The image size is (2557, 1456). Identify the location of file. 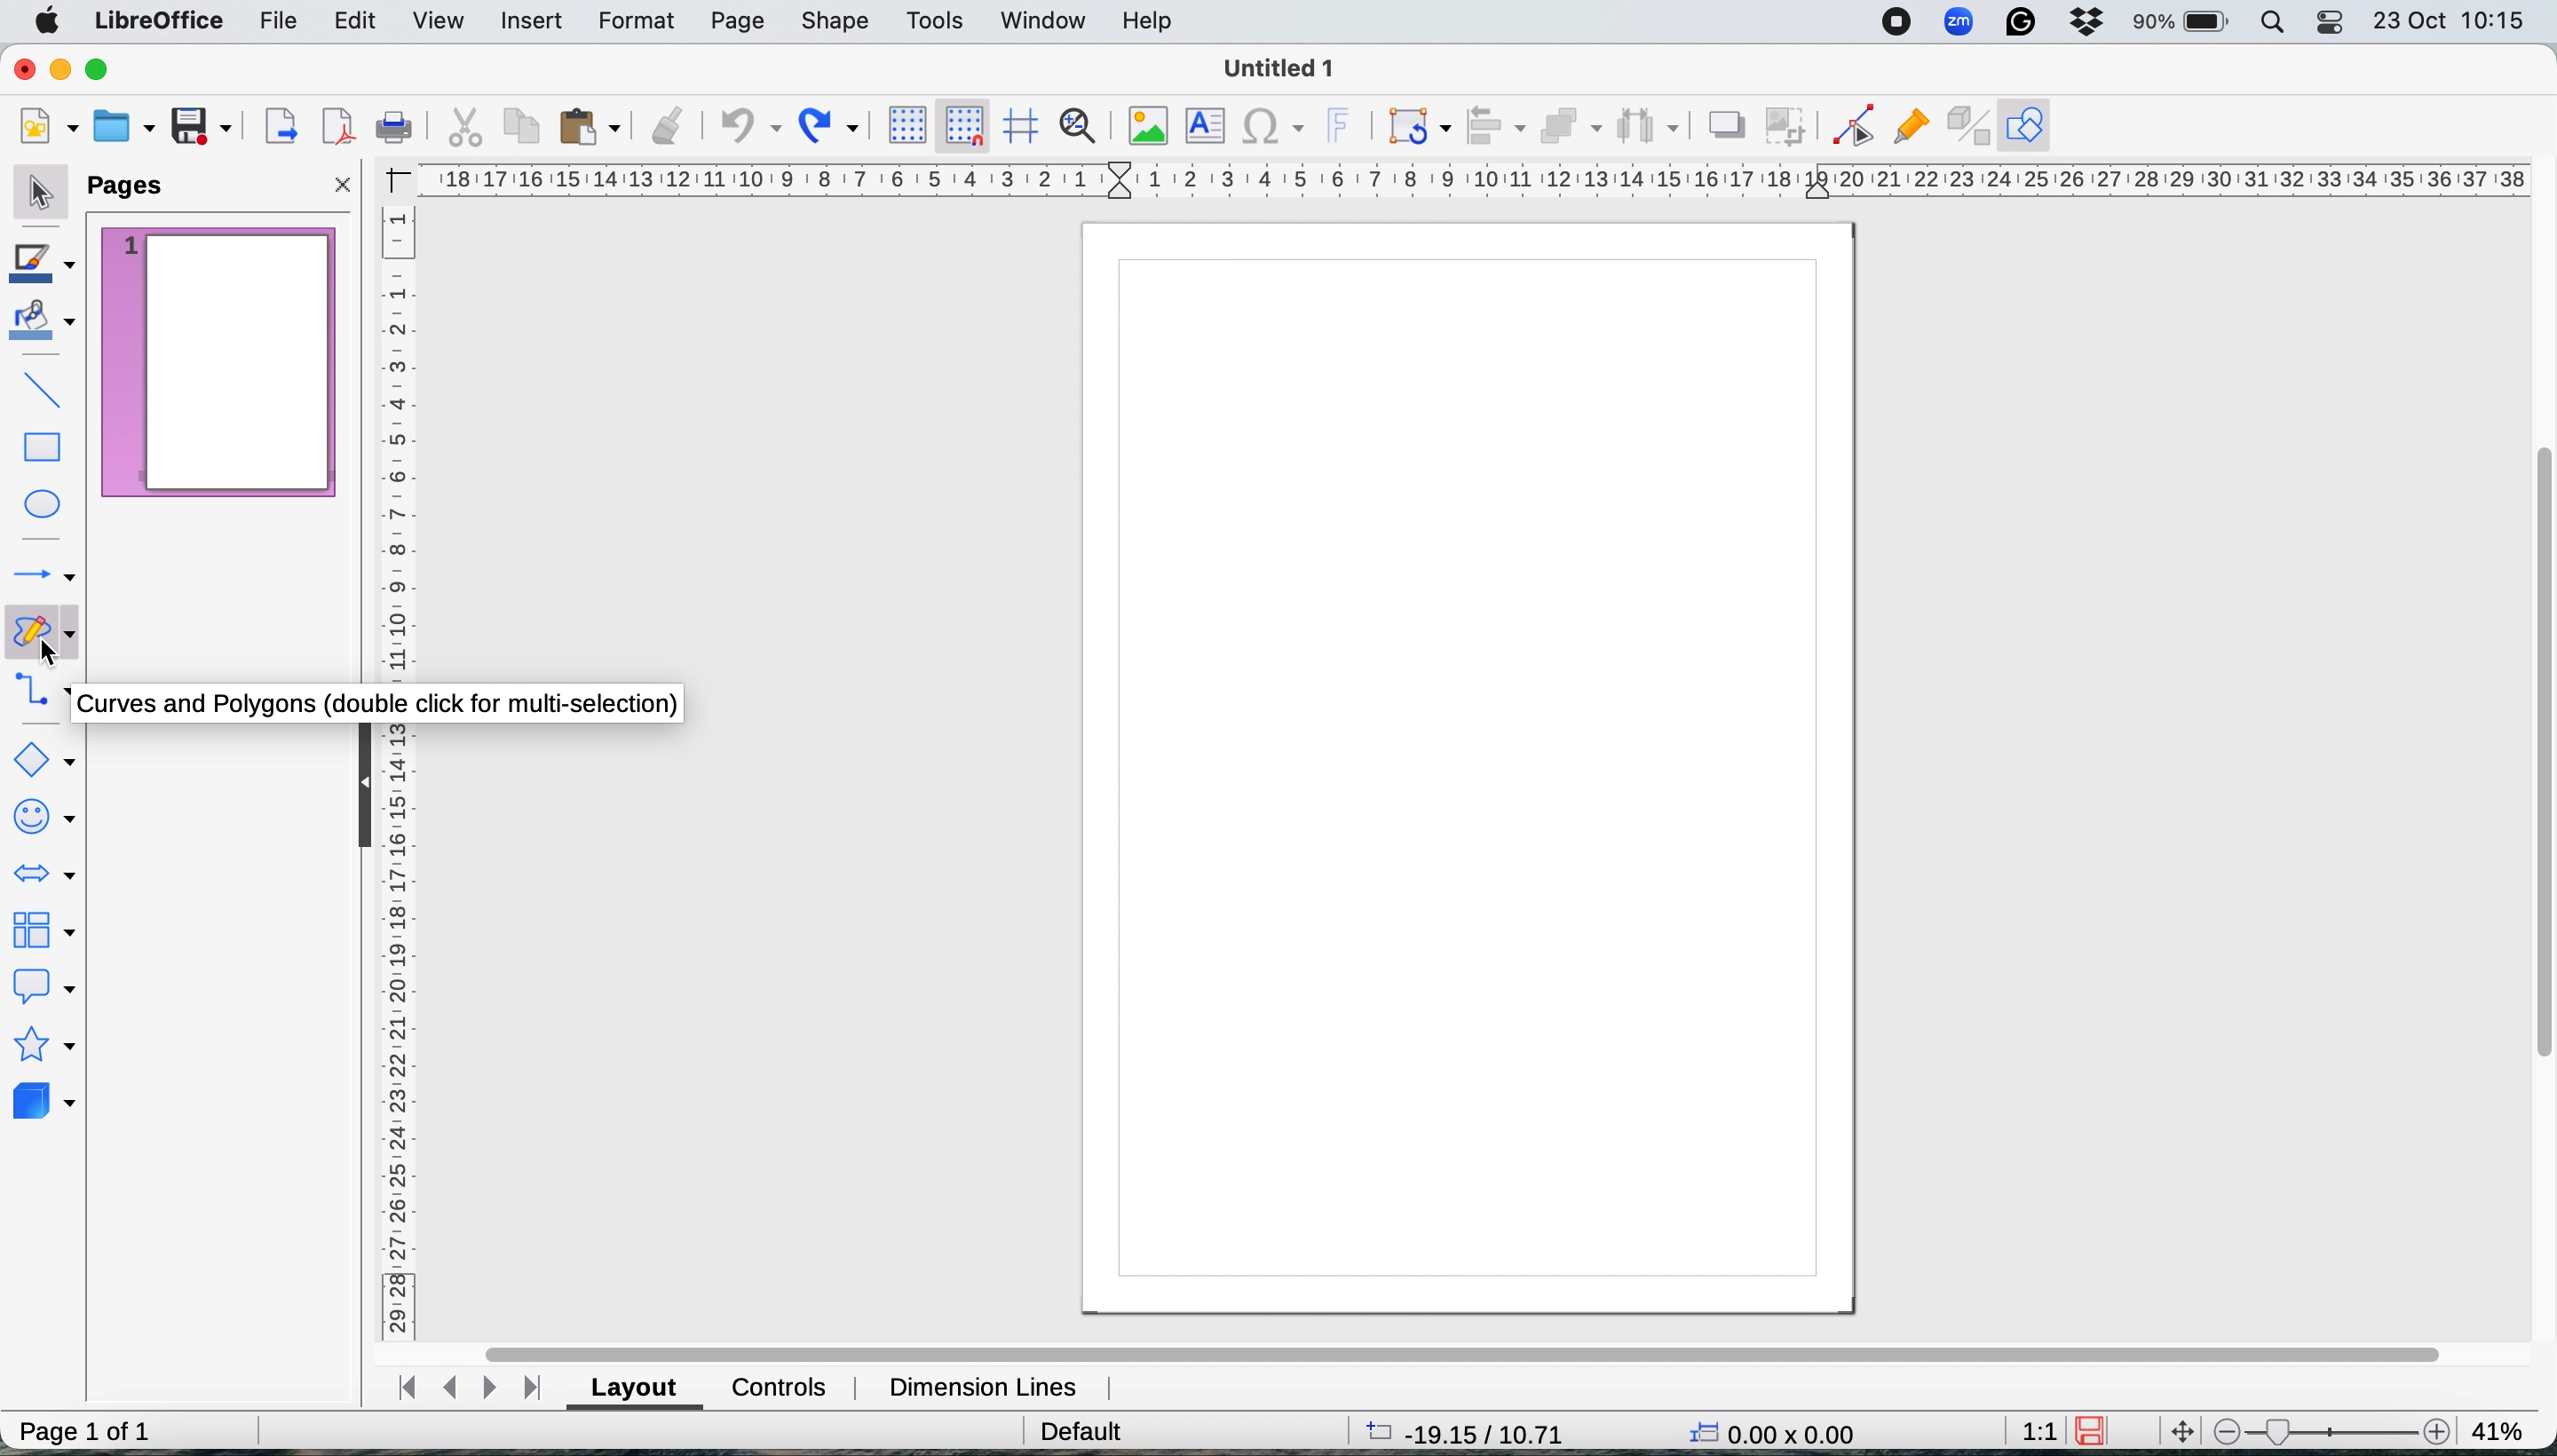
(283, 22).